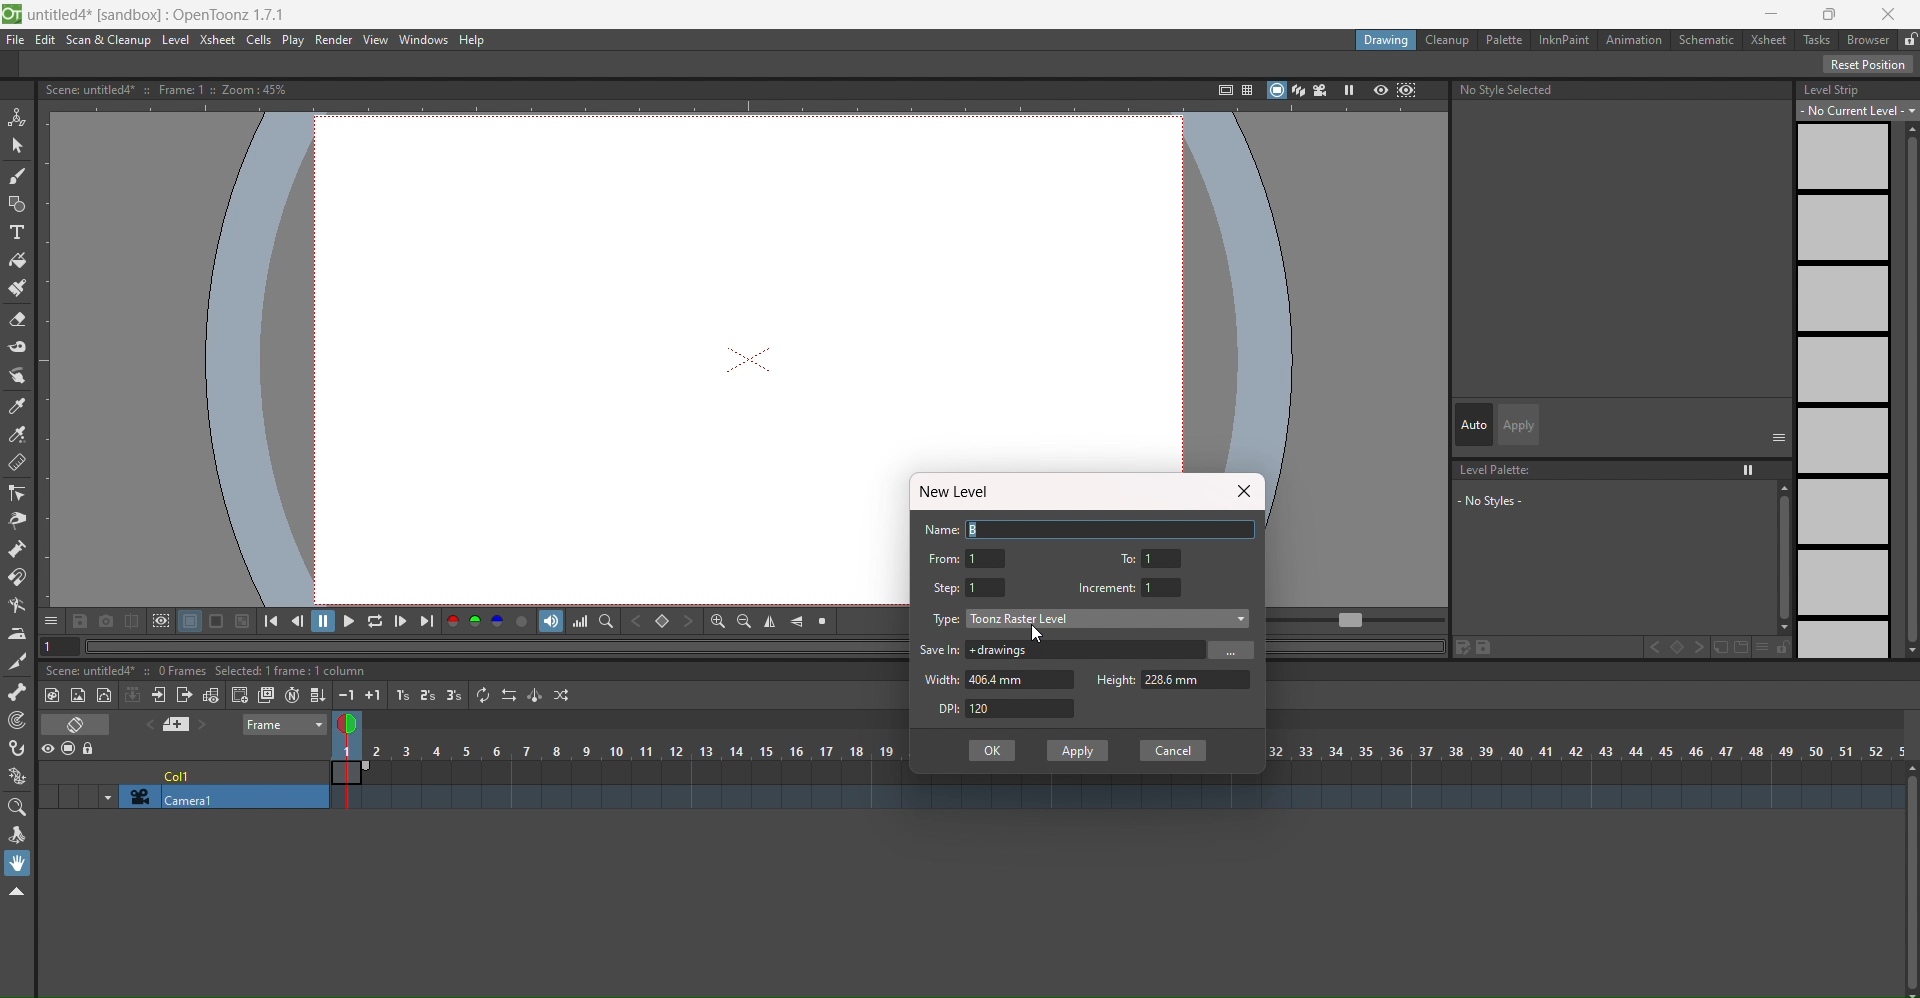  What do you see at coordinates (218, 621) in the screenshot?
I see `tool` at bounding box center [218, 621].